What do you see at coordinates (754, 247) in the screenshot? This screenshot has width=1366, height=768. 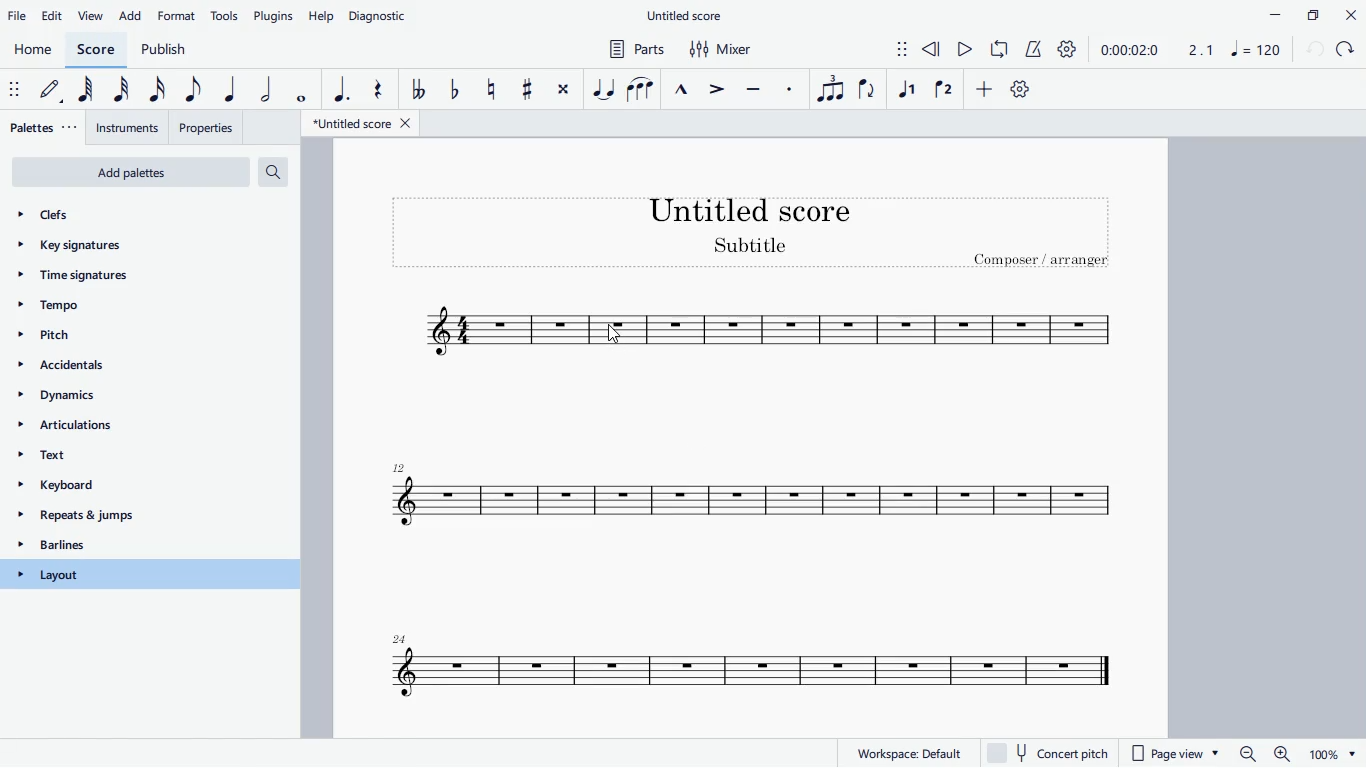 I see `score subtitle` at bounding box center [754, 247].